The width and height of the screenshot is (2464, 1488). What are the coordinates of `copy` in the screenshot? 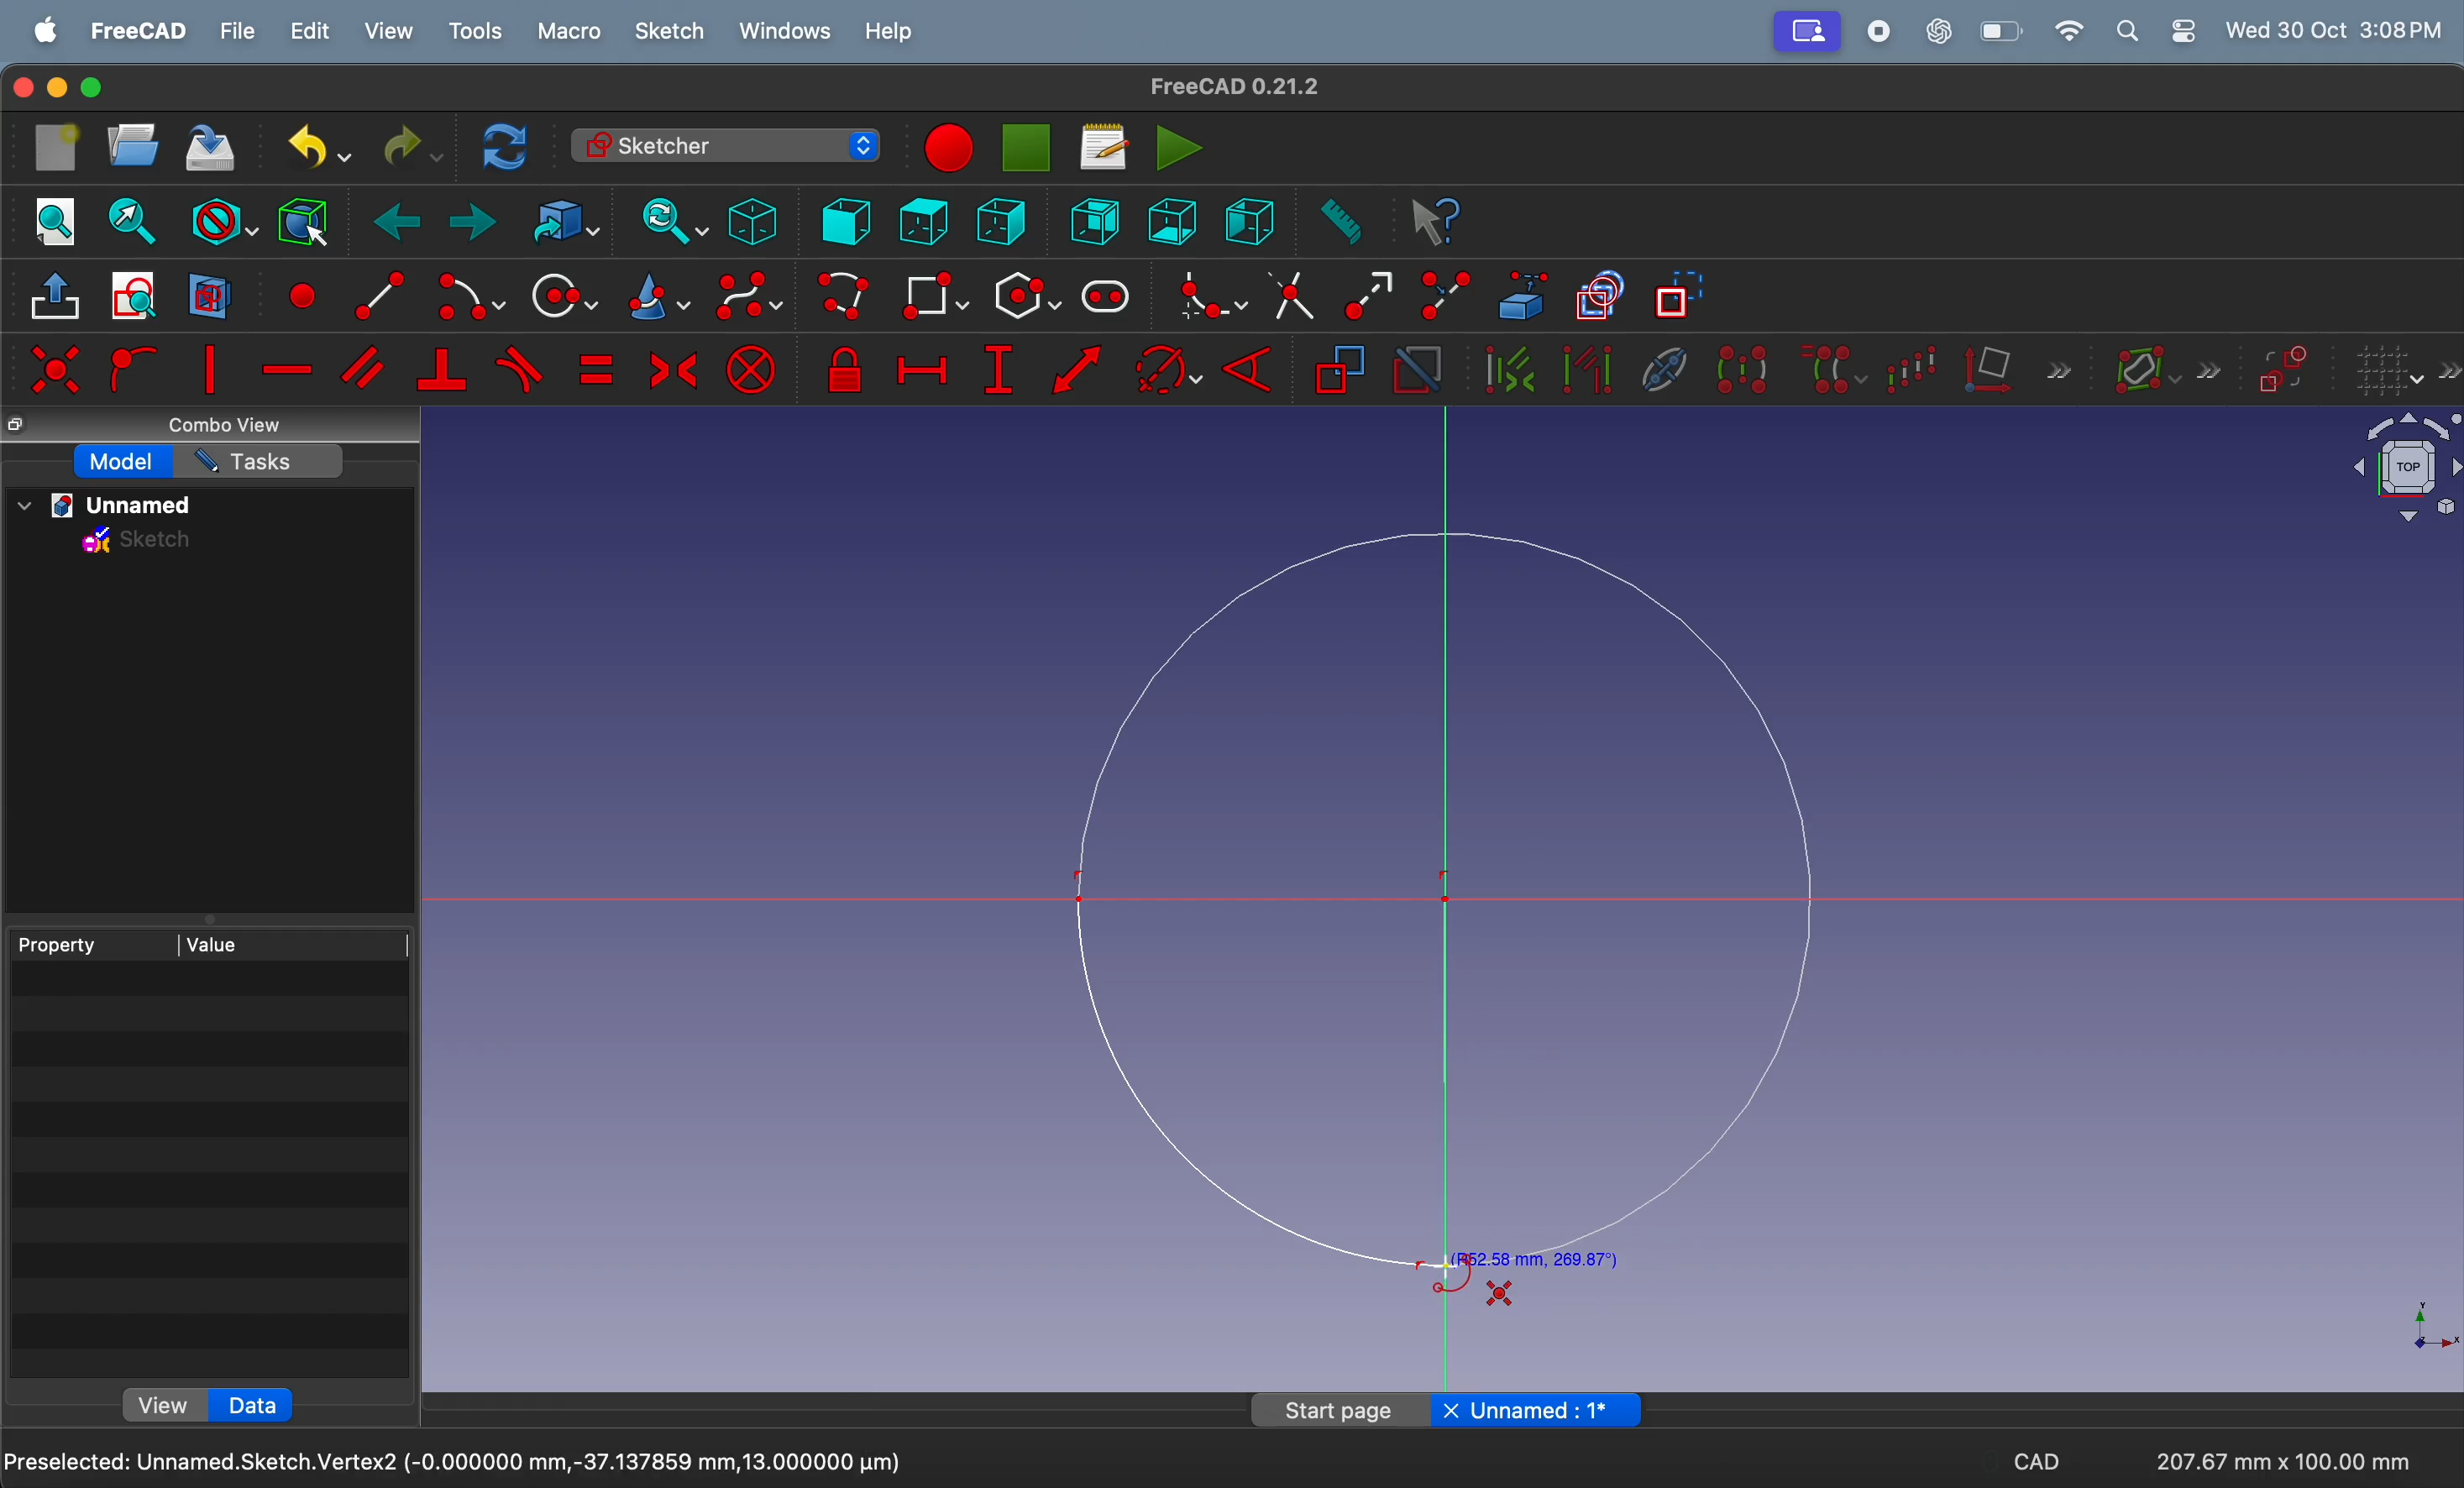 It's located at (20, 426).